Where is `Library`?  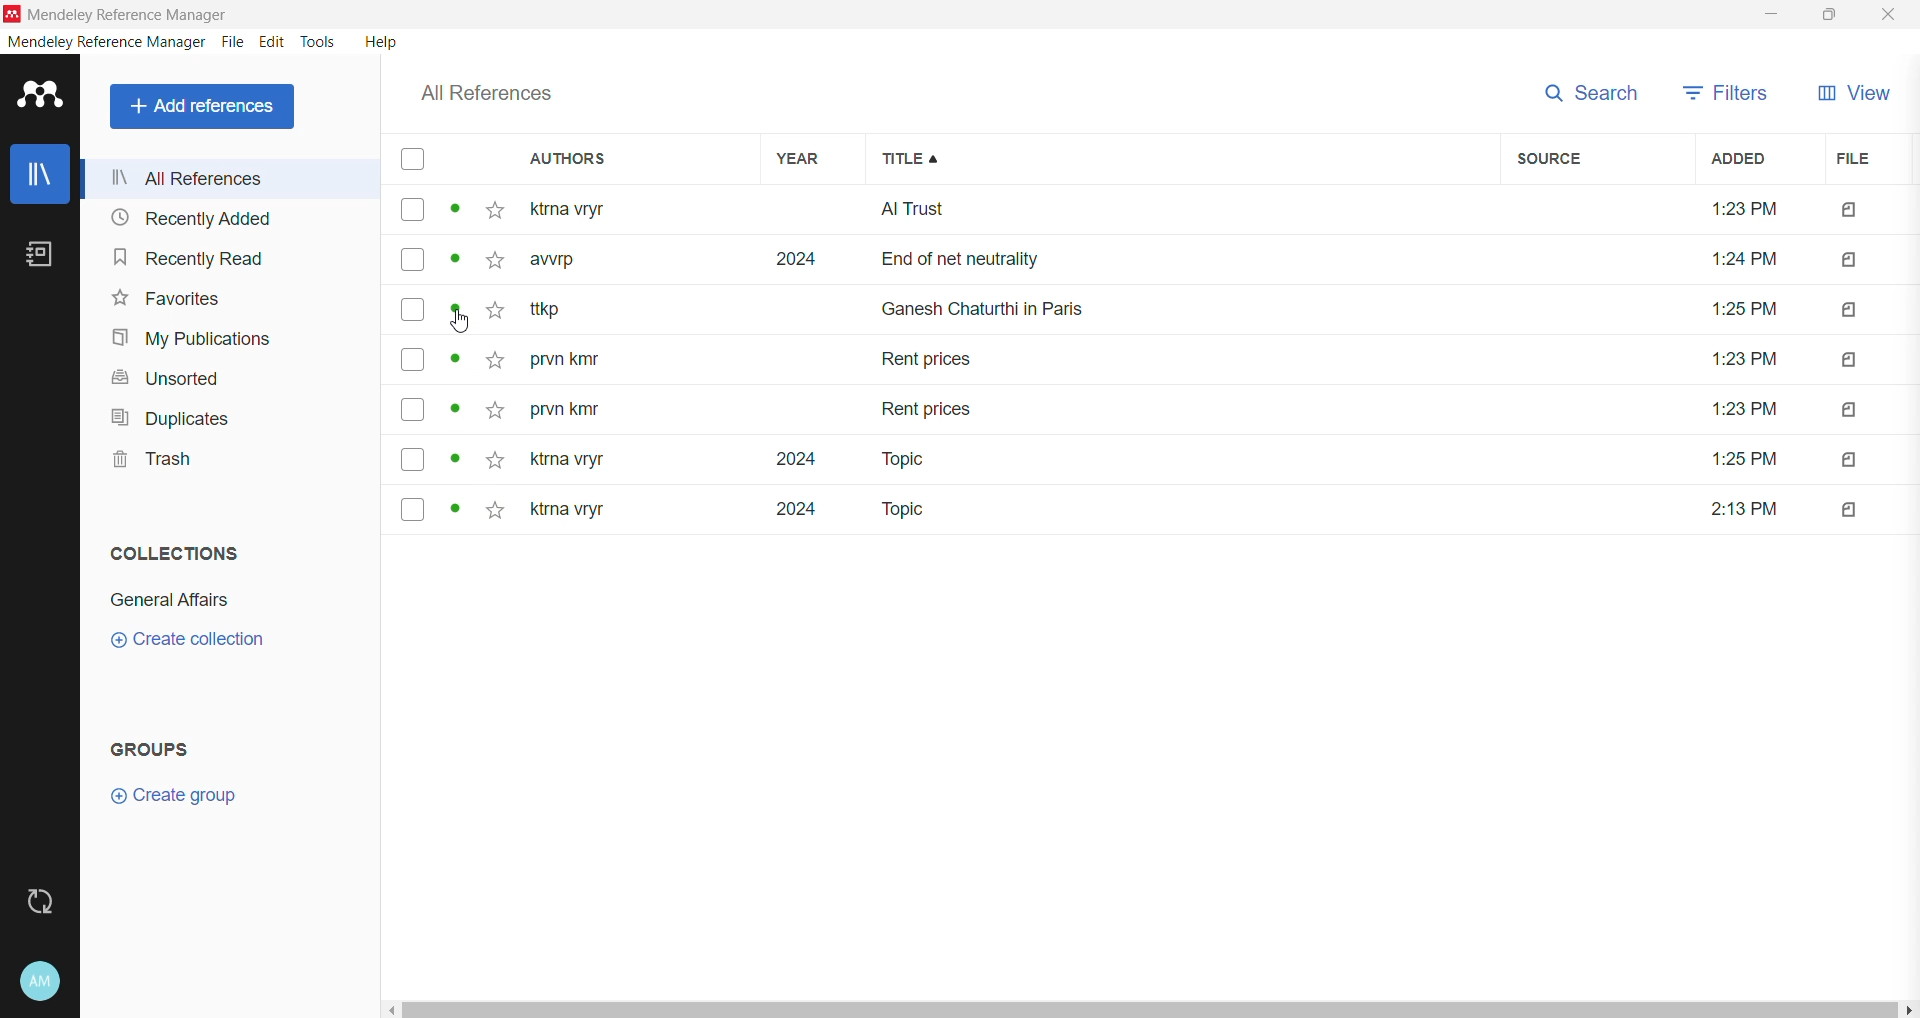
Library is located at coordinates (39, 173).